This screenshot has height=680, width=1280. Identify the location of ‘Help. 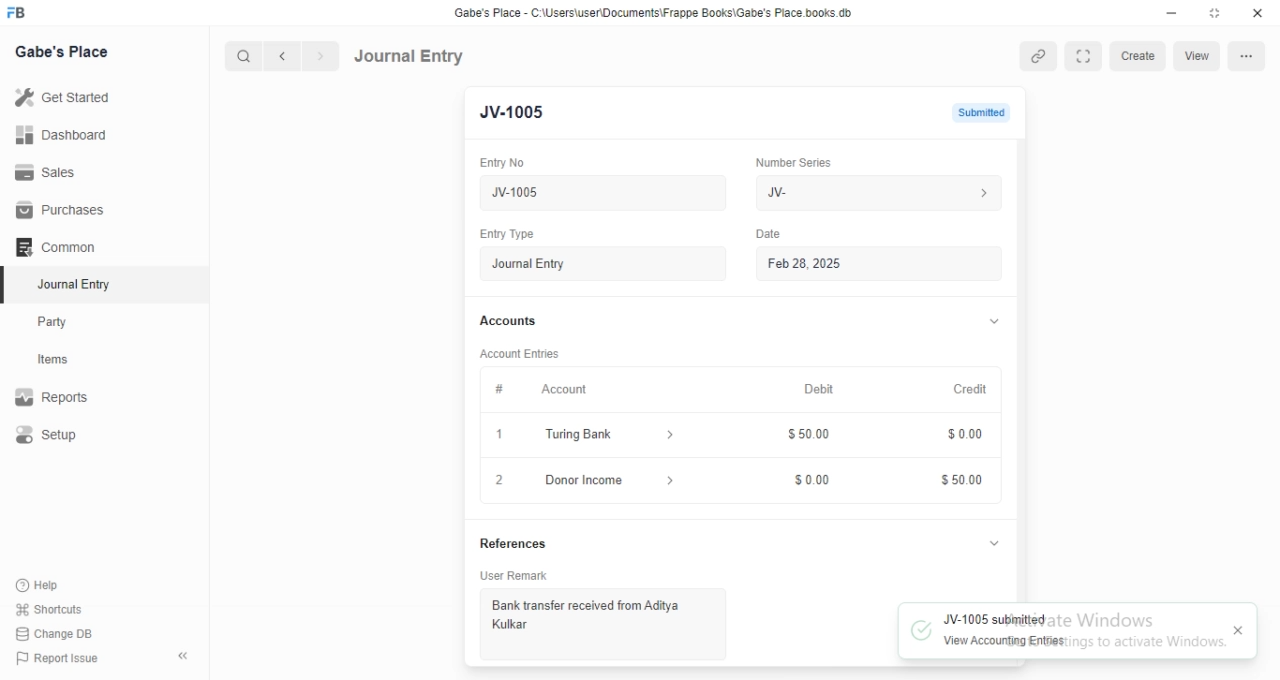
(61, 585).